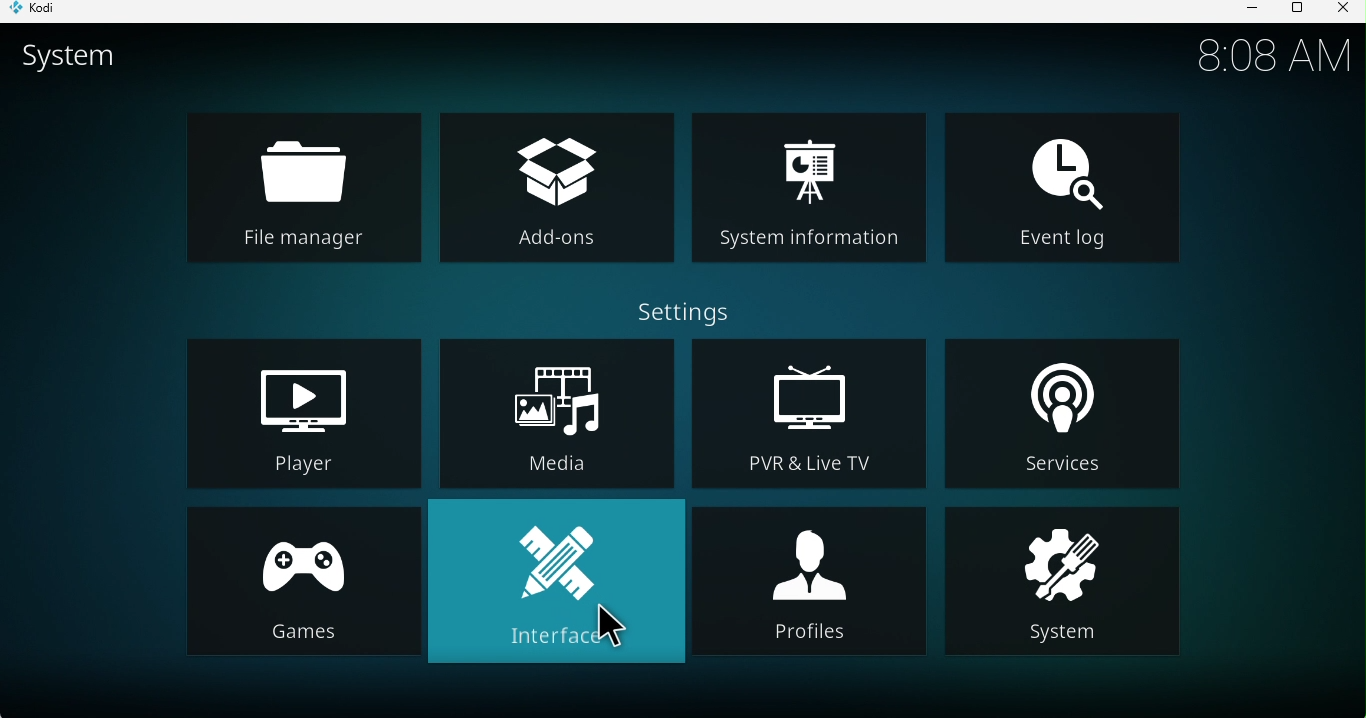  I want to click on Games, so click(302, 577).